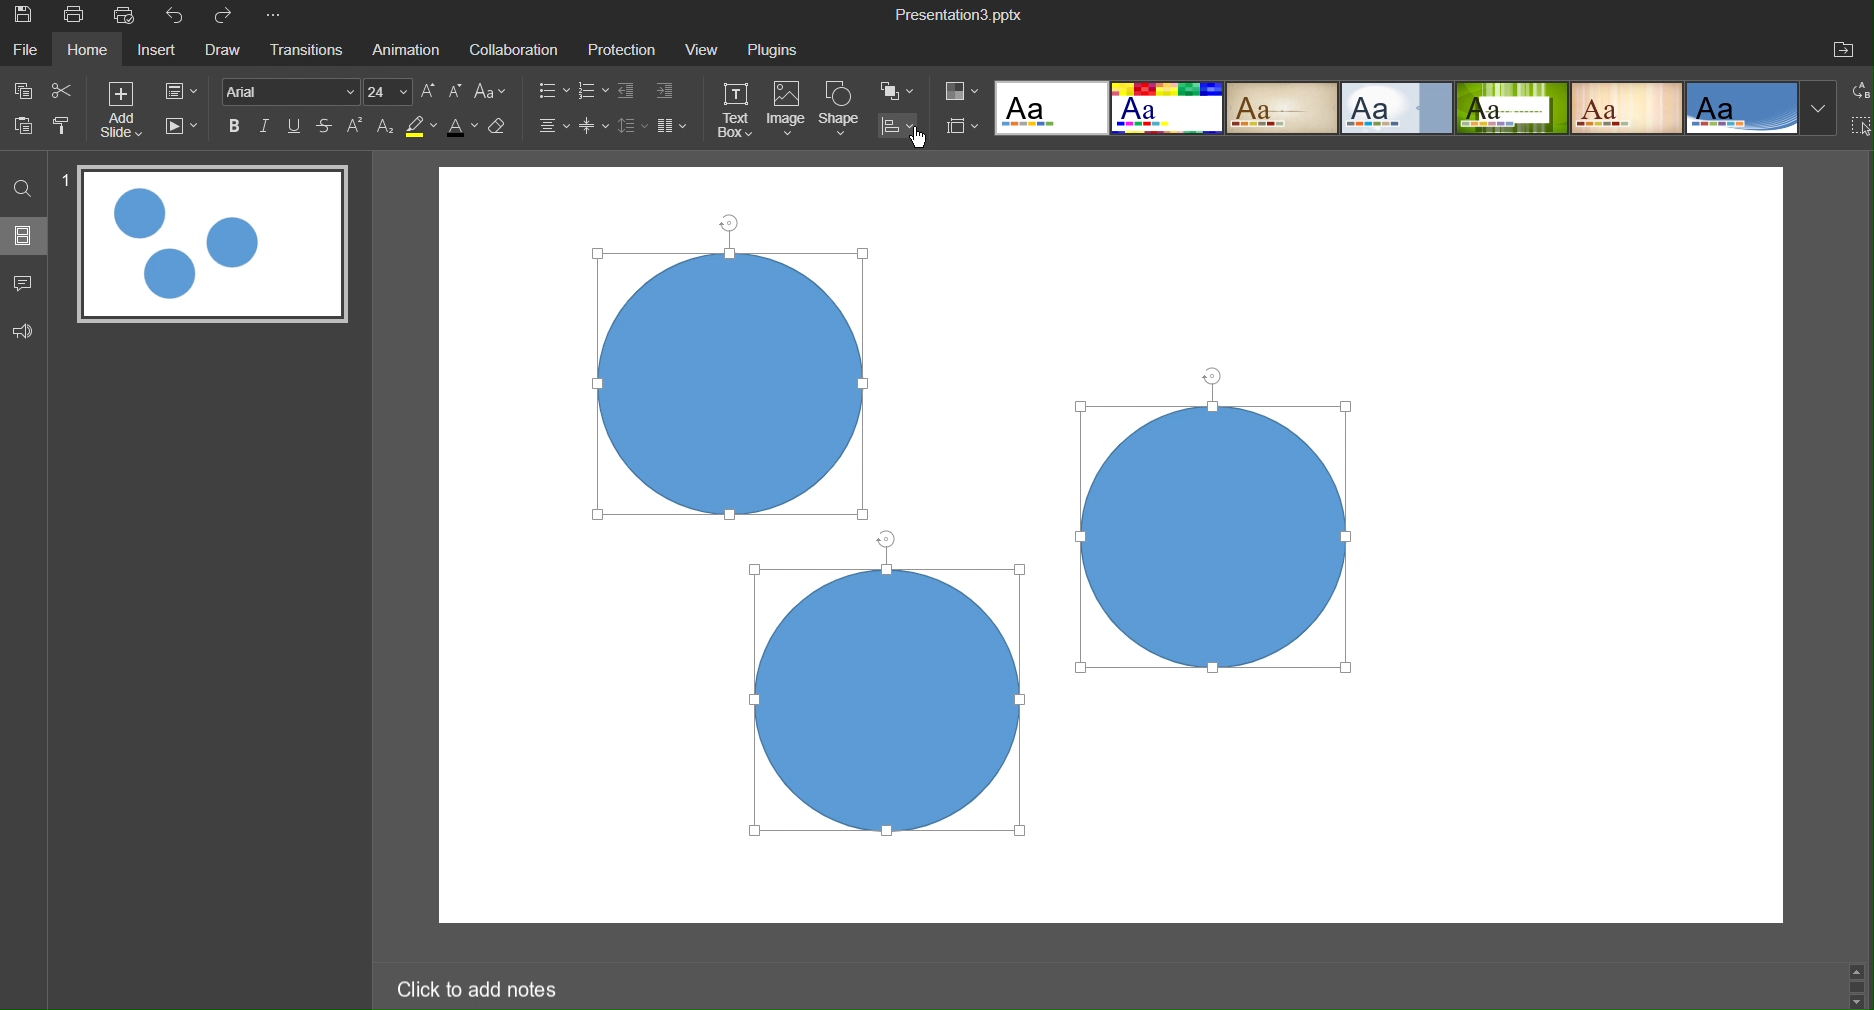 The image size is (1874, 1010). What do you see at coordinates (93, 51) in the screenshot?
I see `Home` at bounding box center [93, 51].